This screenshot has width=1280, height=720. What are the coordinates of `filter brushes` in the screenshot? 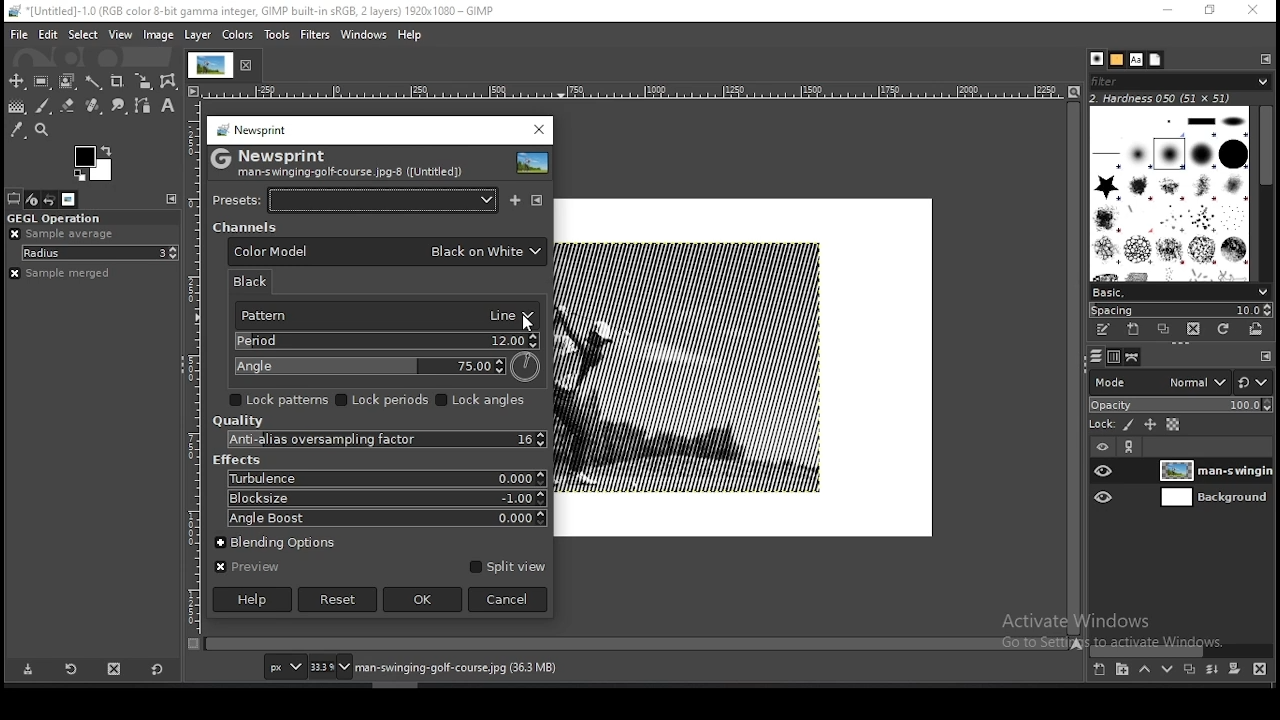 It's located at (1179, 80).